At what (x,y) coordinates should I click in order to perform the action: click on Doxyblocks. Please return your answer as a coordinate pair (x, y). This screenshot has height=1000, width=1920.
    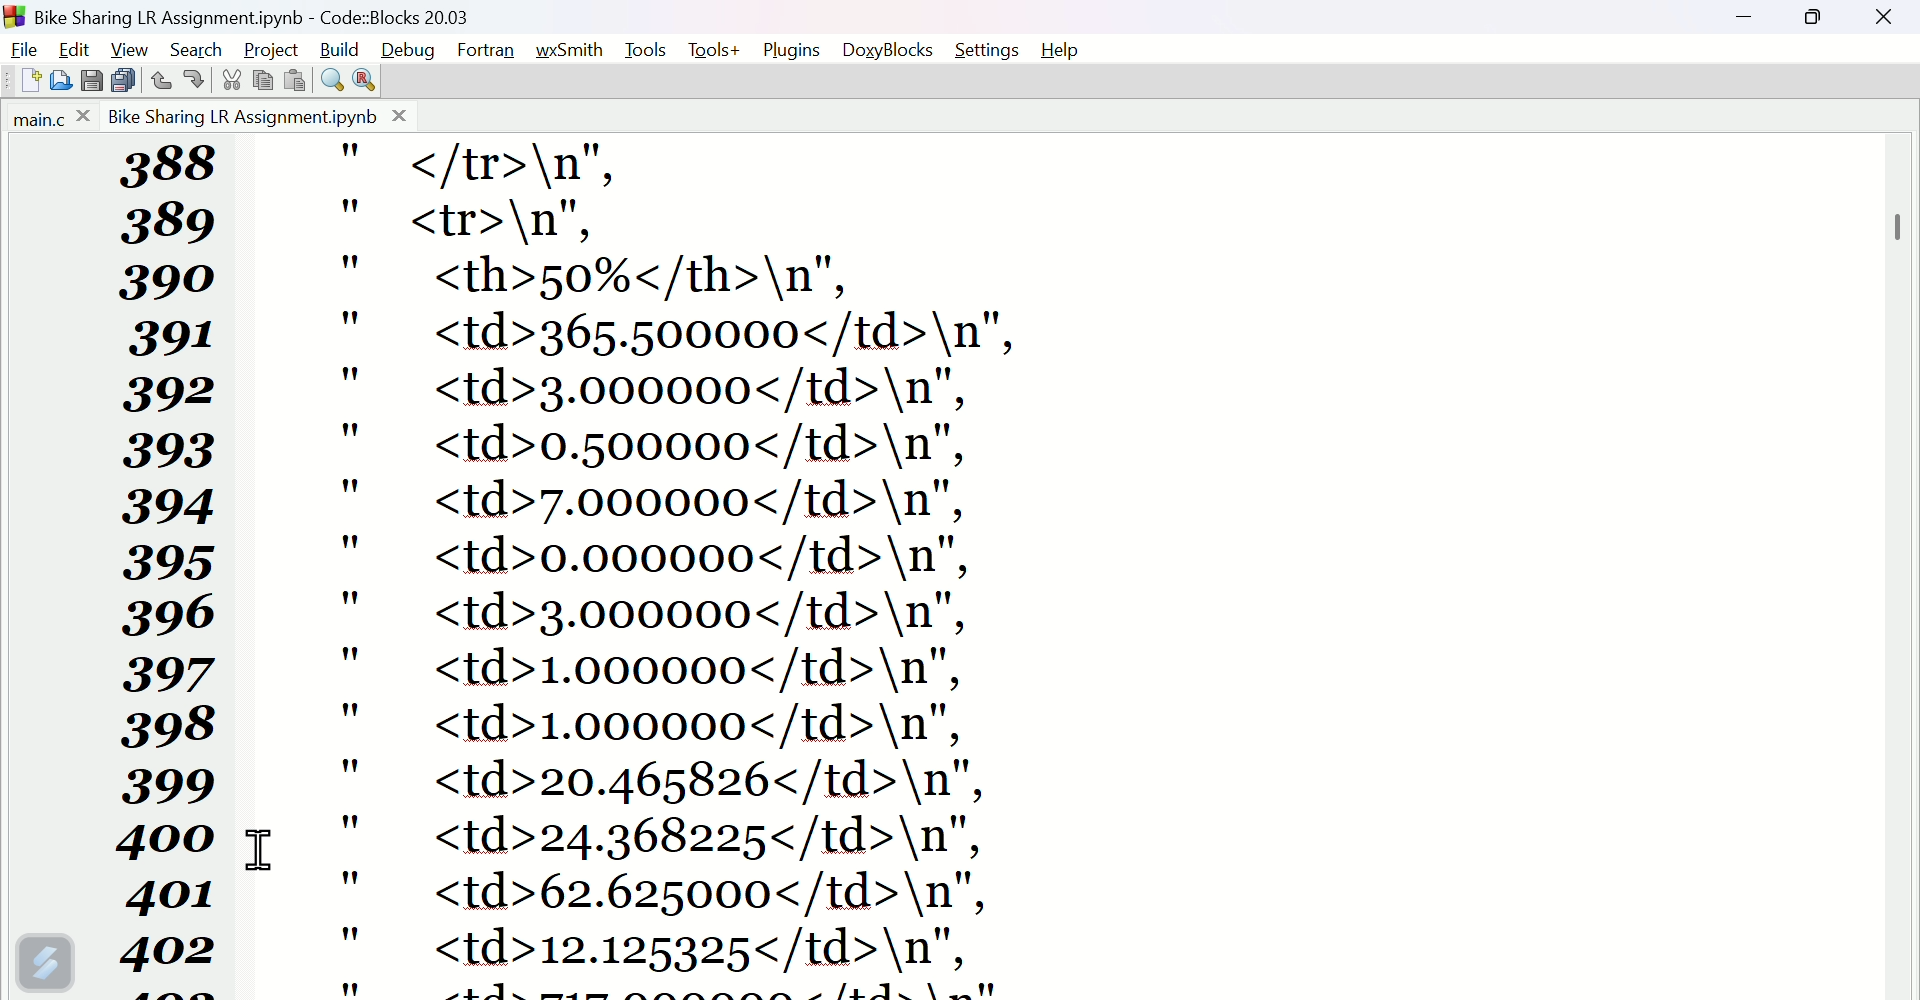
    Looking at the image, I should click on (889, 46).